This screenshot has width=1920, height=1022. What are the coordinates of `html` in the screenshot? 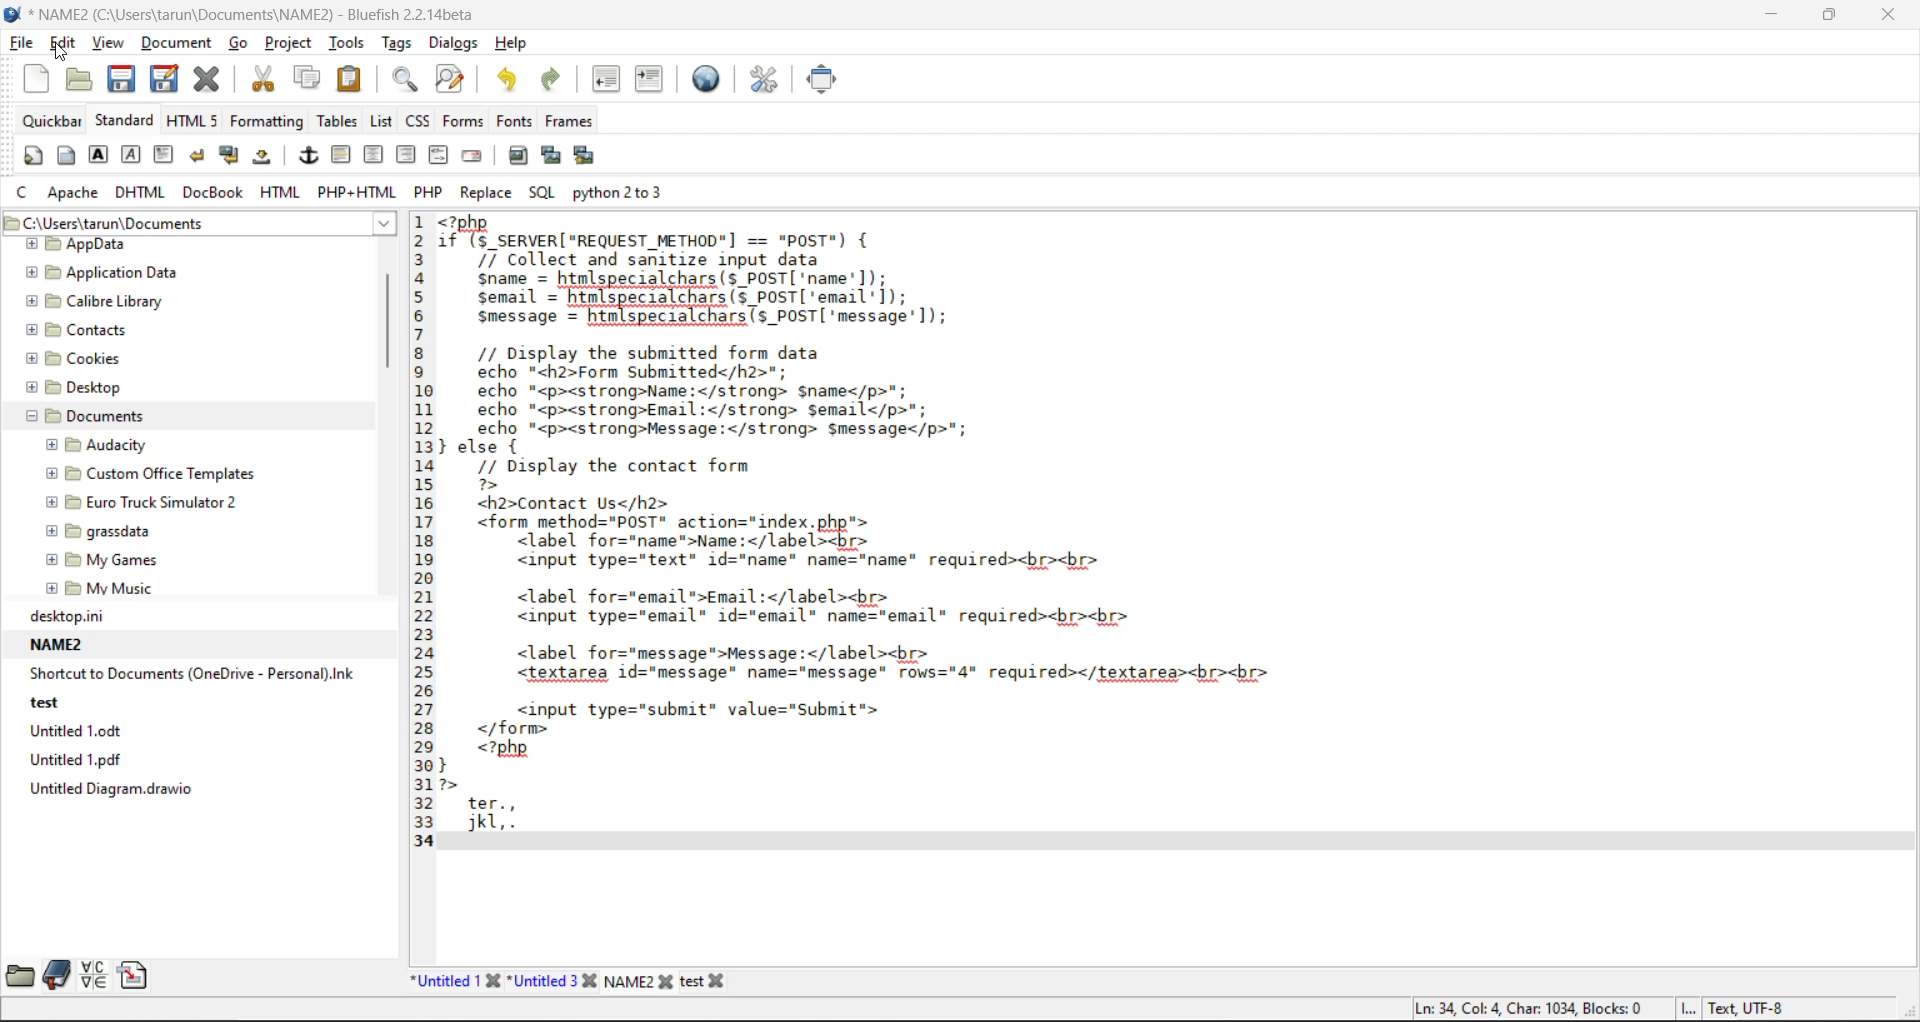 It's located at (280, 193).